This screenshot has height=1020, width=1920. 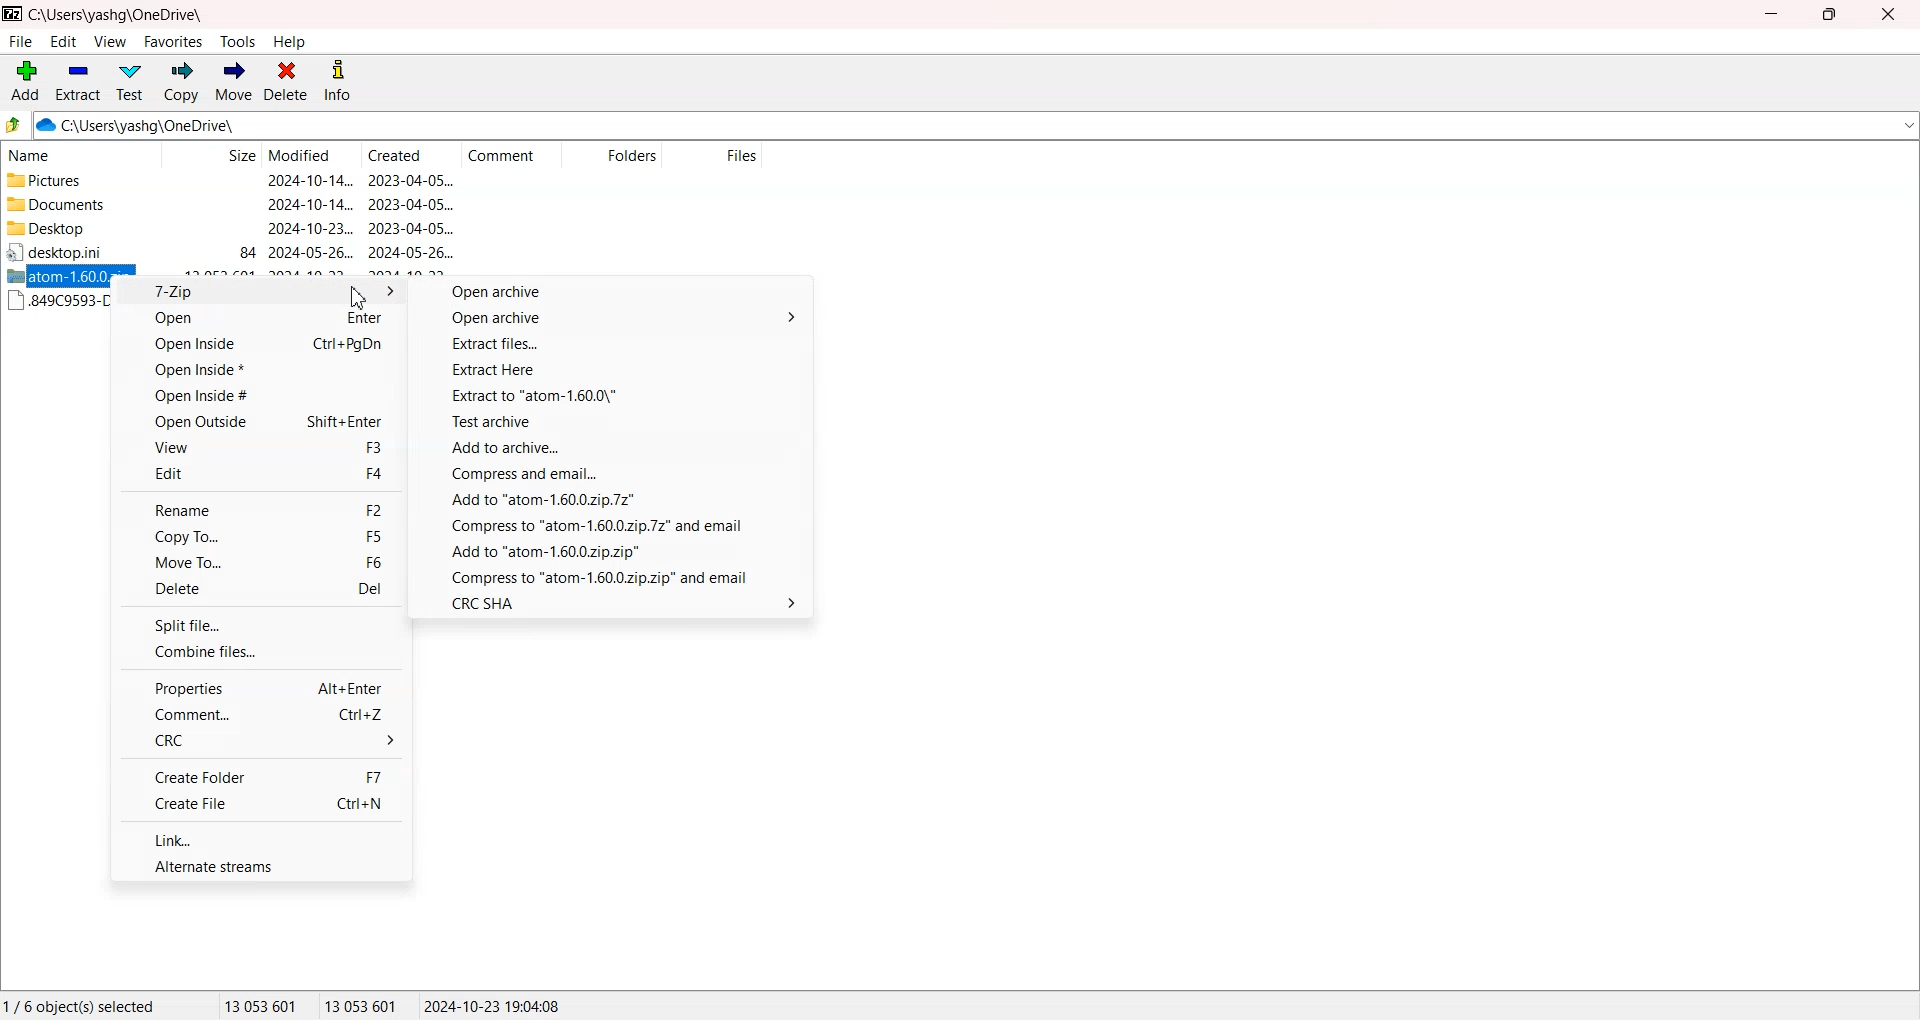 I want to click on .894c File, so click(x=58, y=301).